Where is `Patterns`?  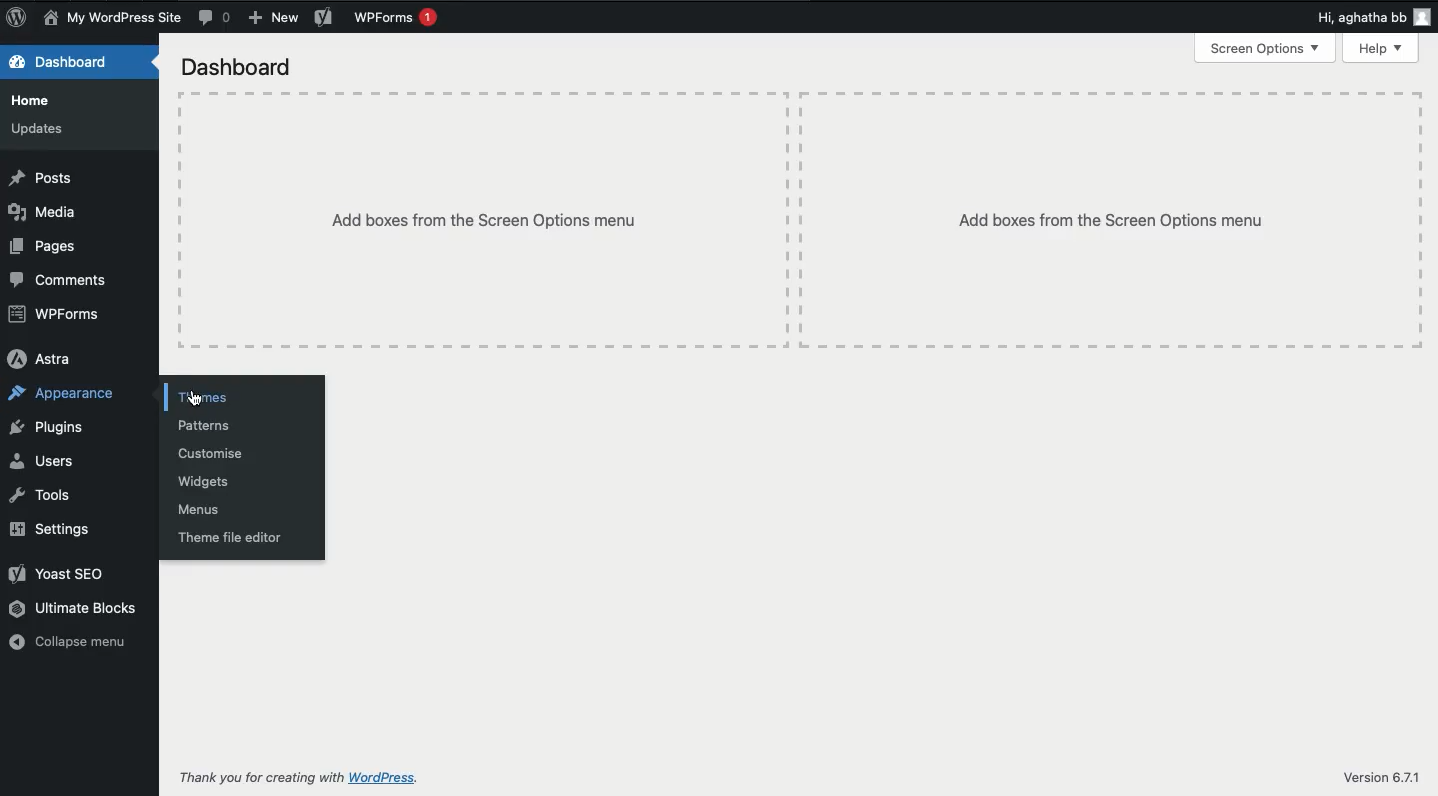 Patterns is located at coordinates (206, 426).